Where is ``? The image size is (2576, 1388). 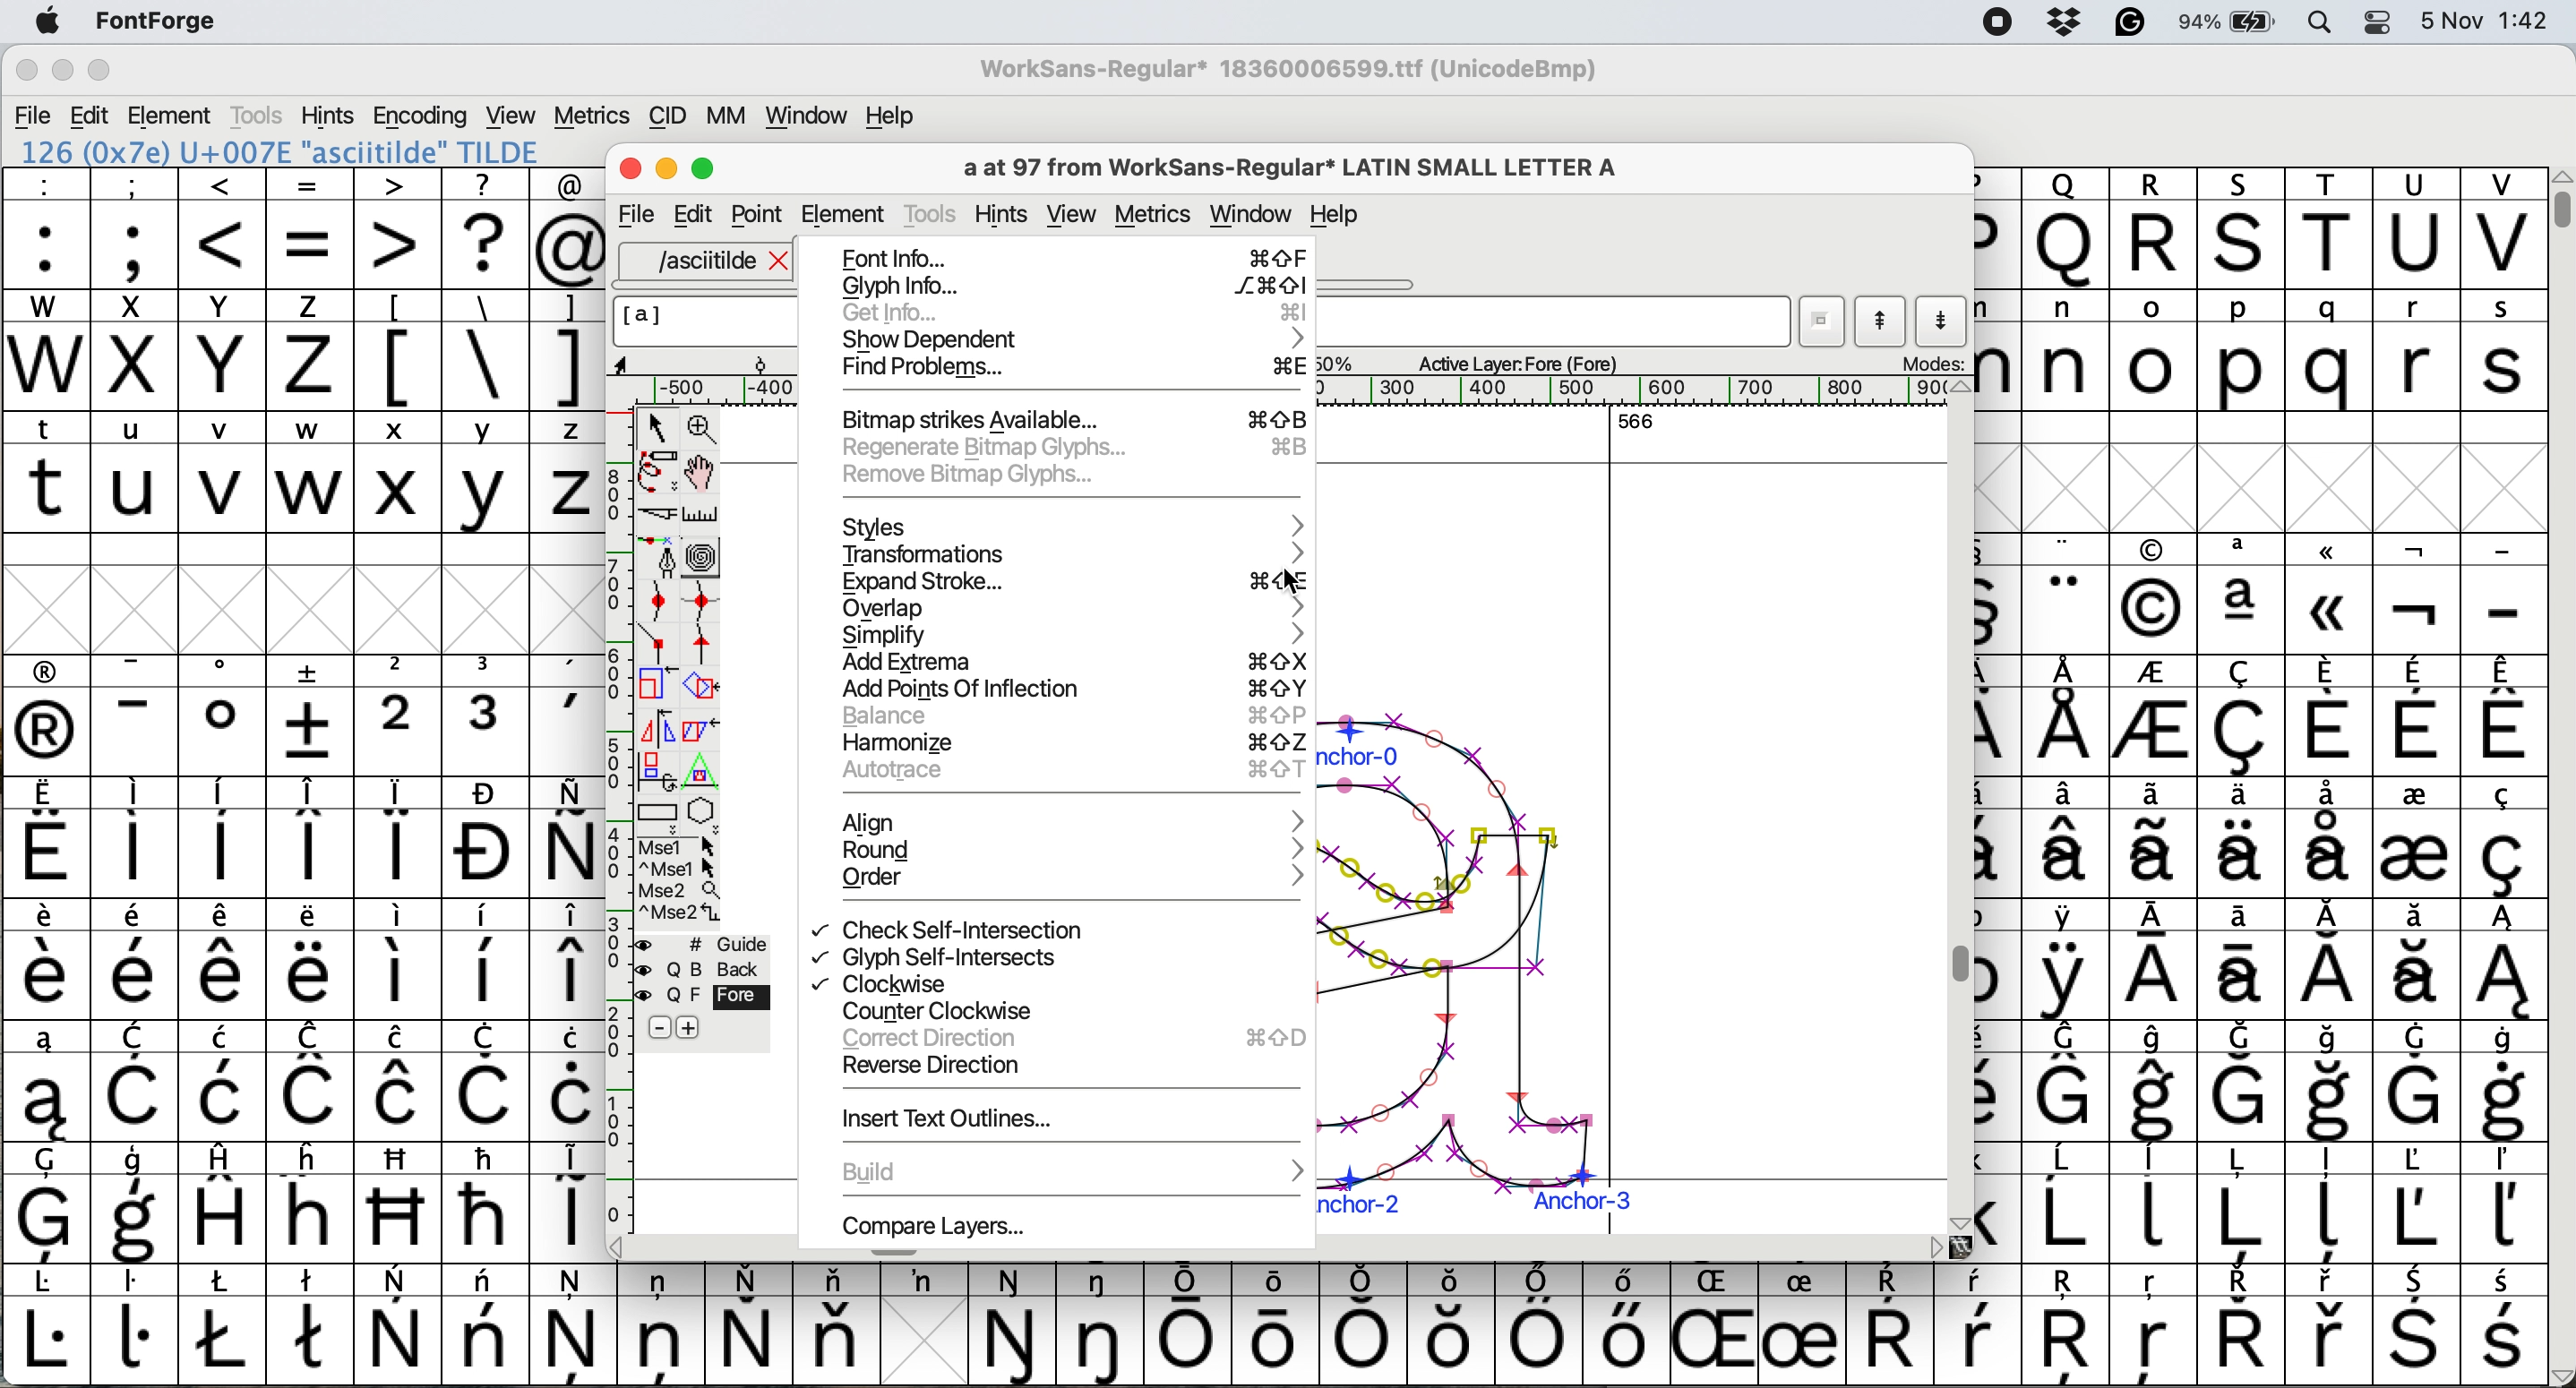
 is located at coordinates (2244, 228).